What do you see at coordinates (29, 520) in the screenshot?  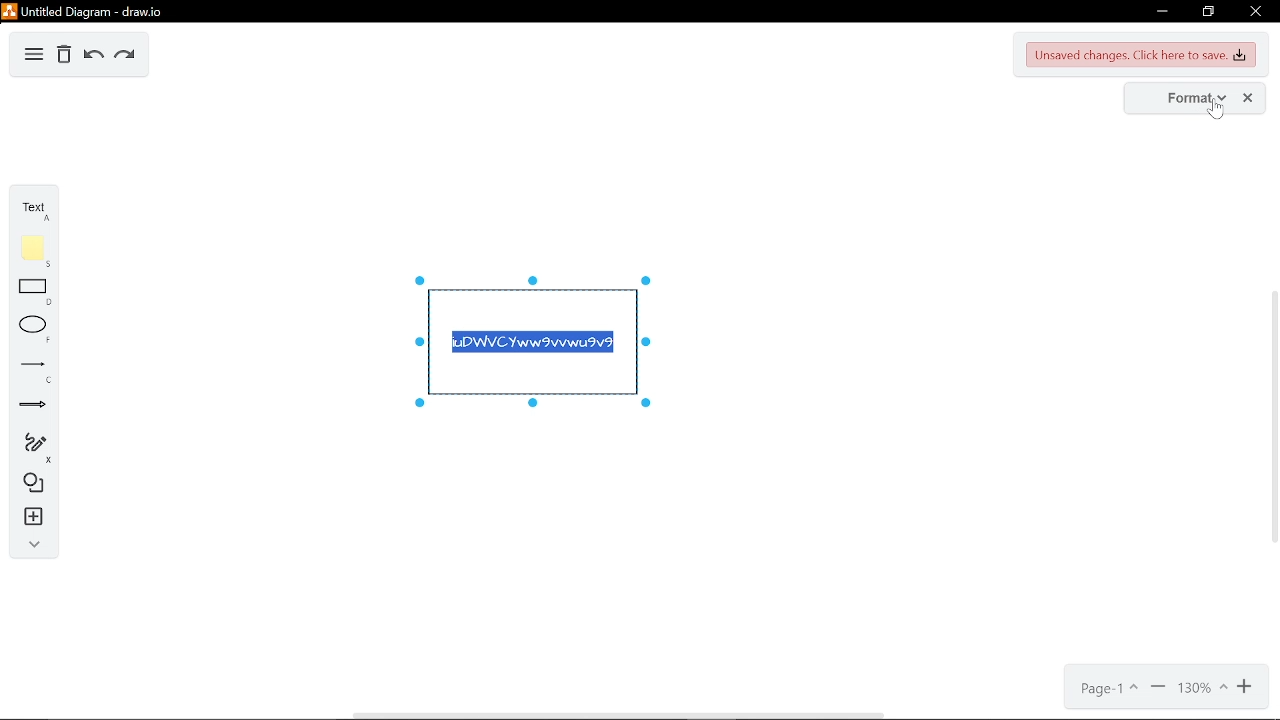 I see `insert` at bounding box center [29, 520].